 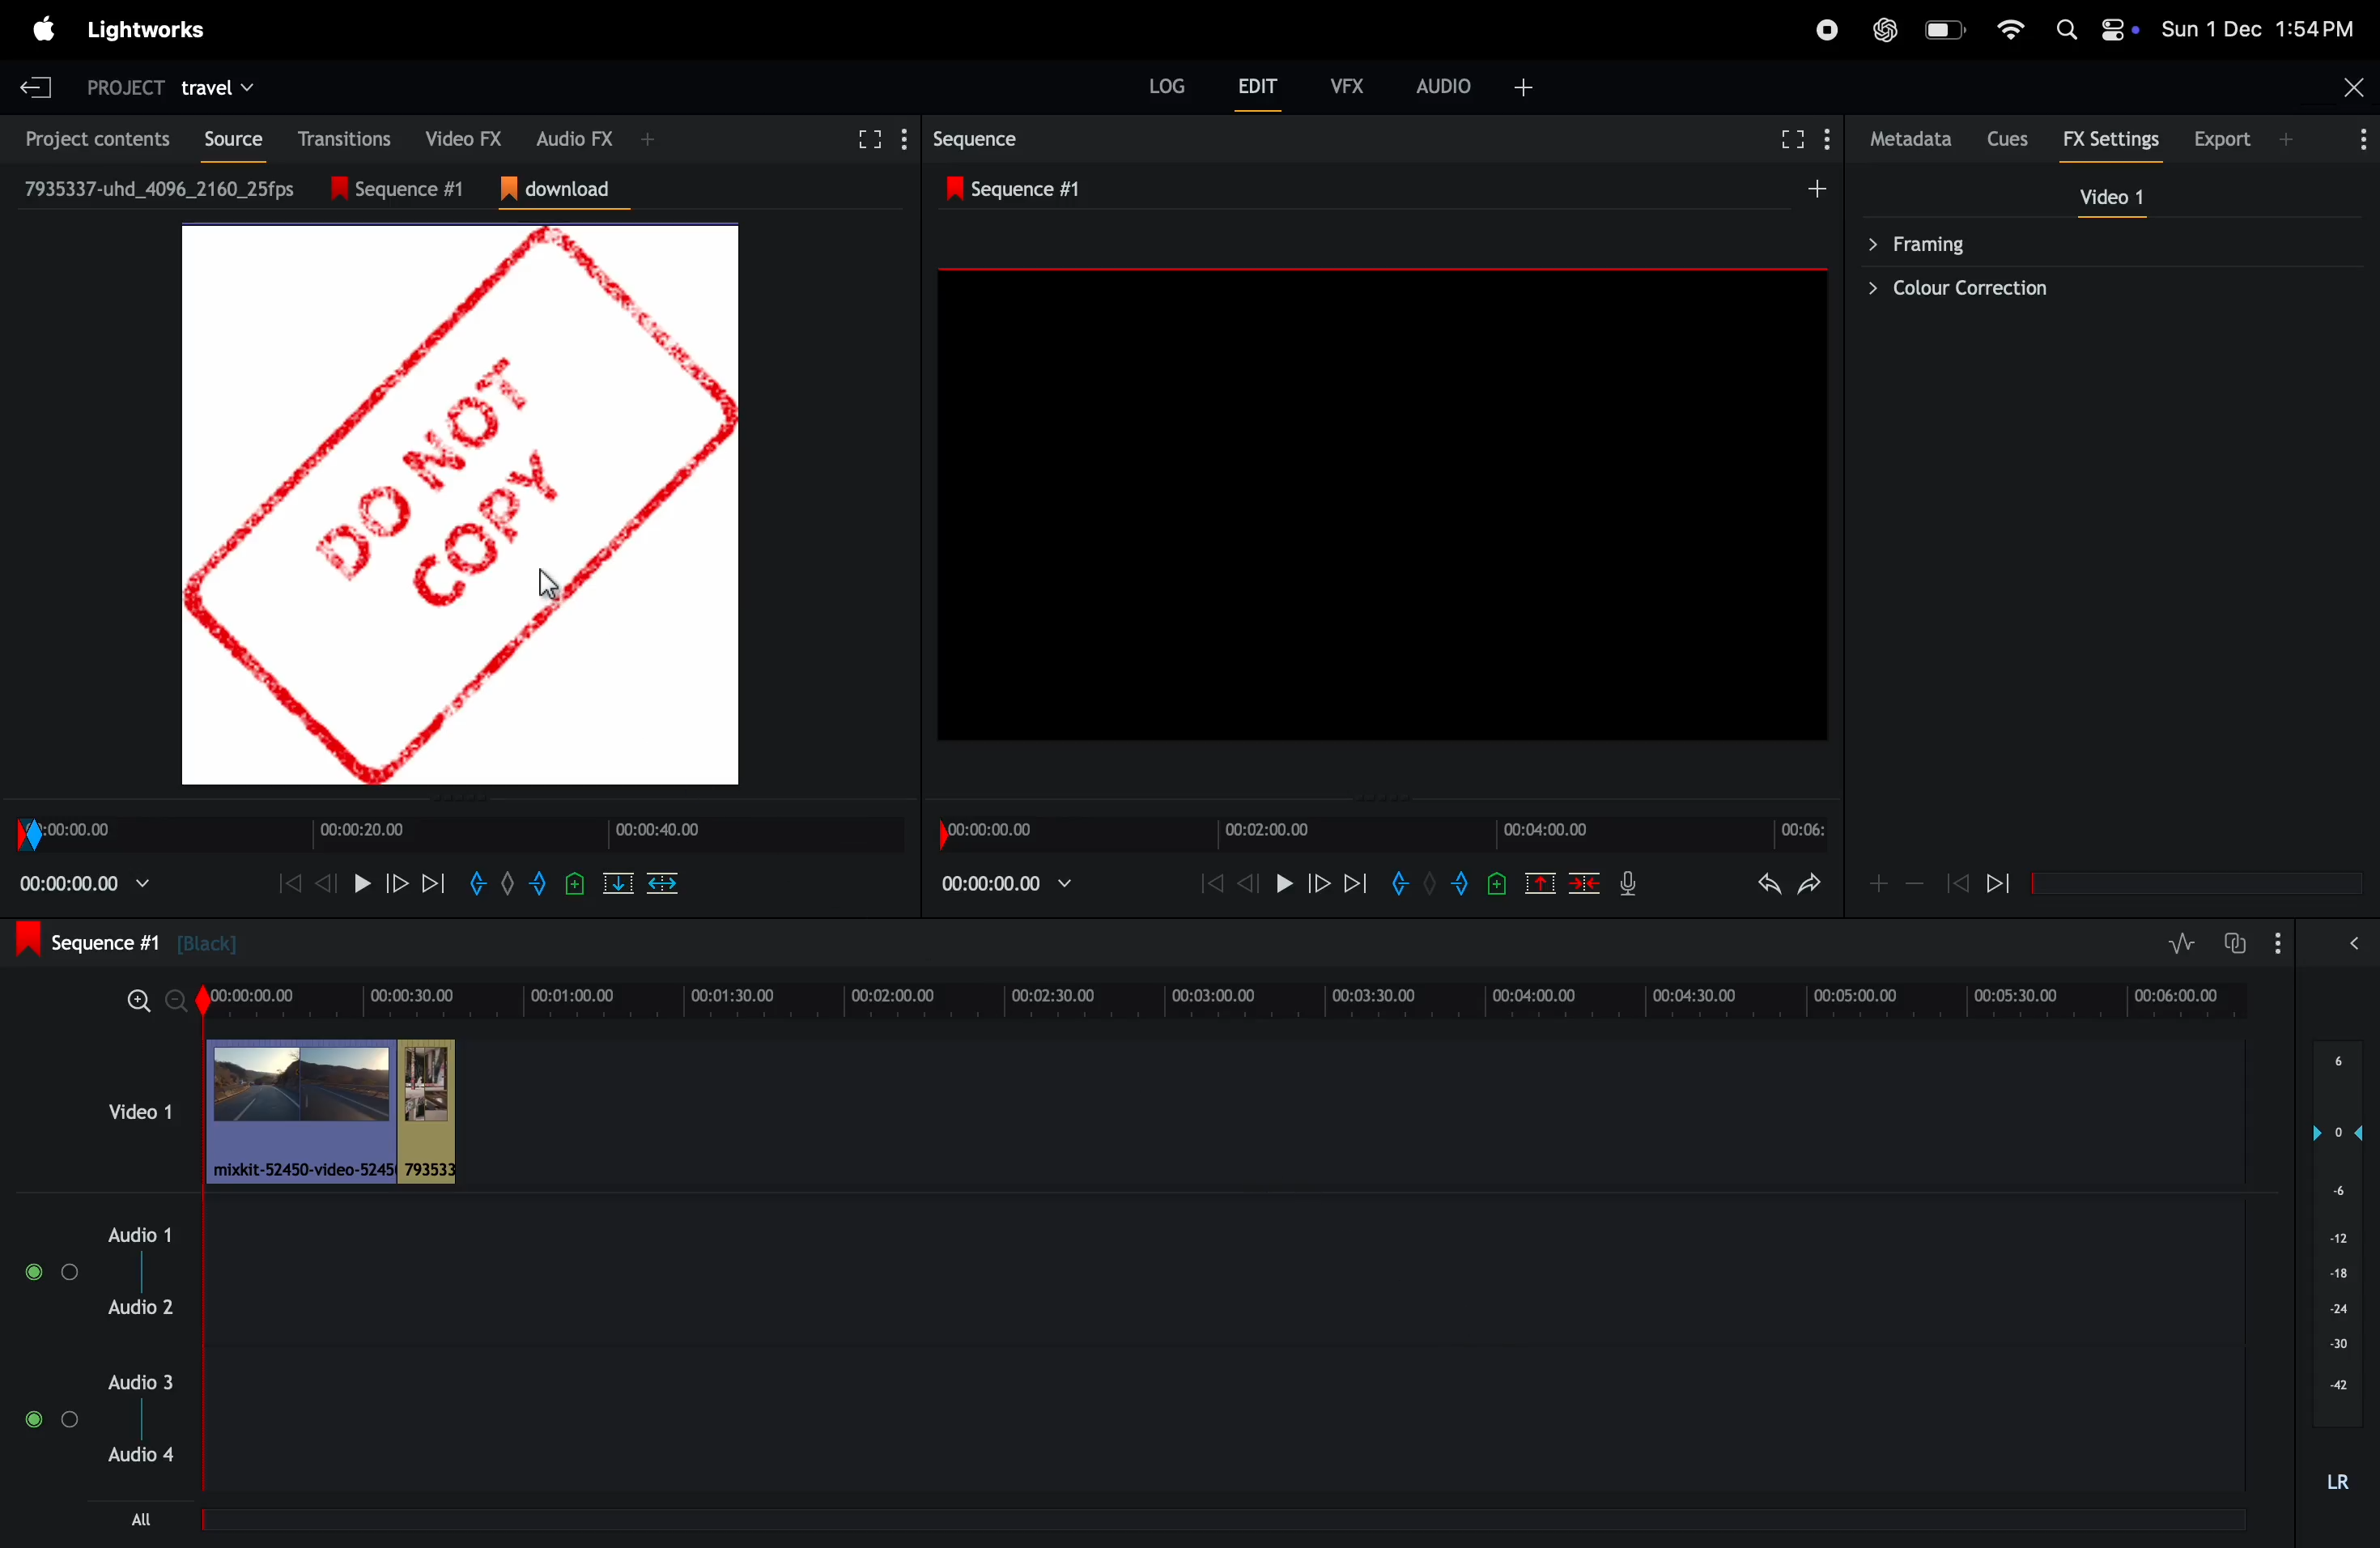 What do you see at coordinates (125, 90) in the screenshot?
I see `project` at bounding box center [125, 90].